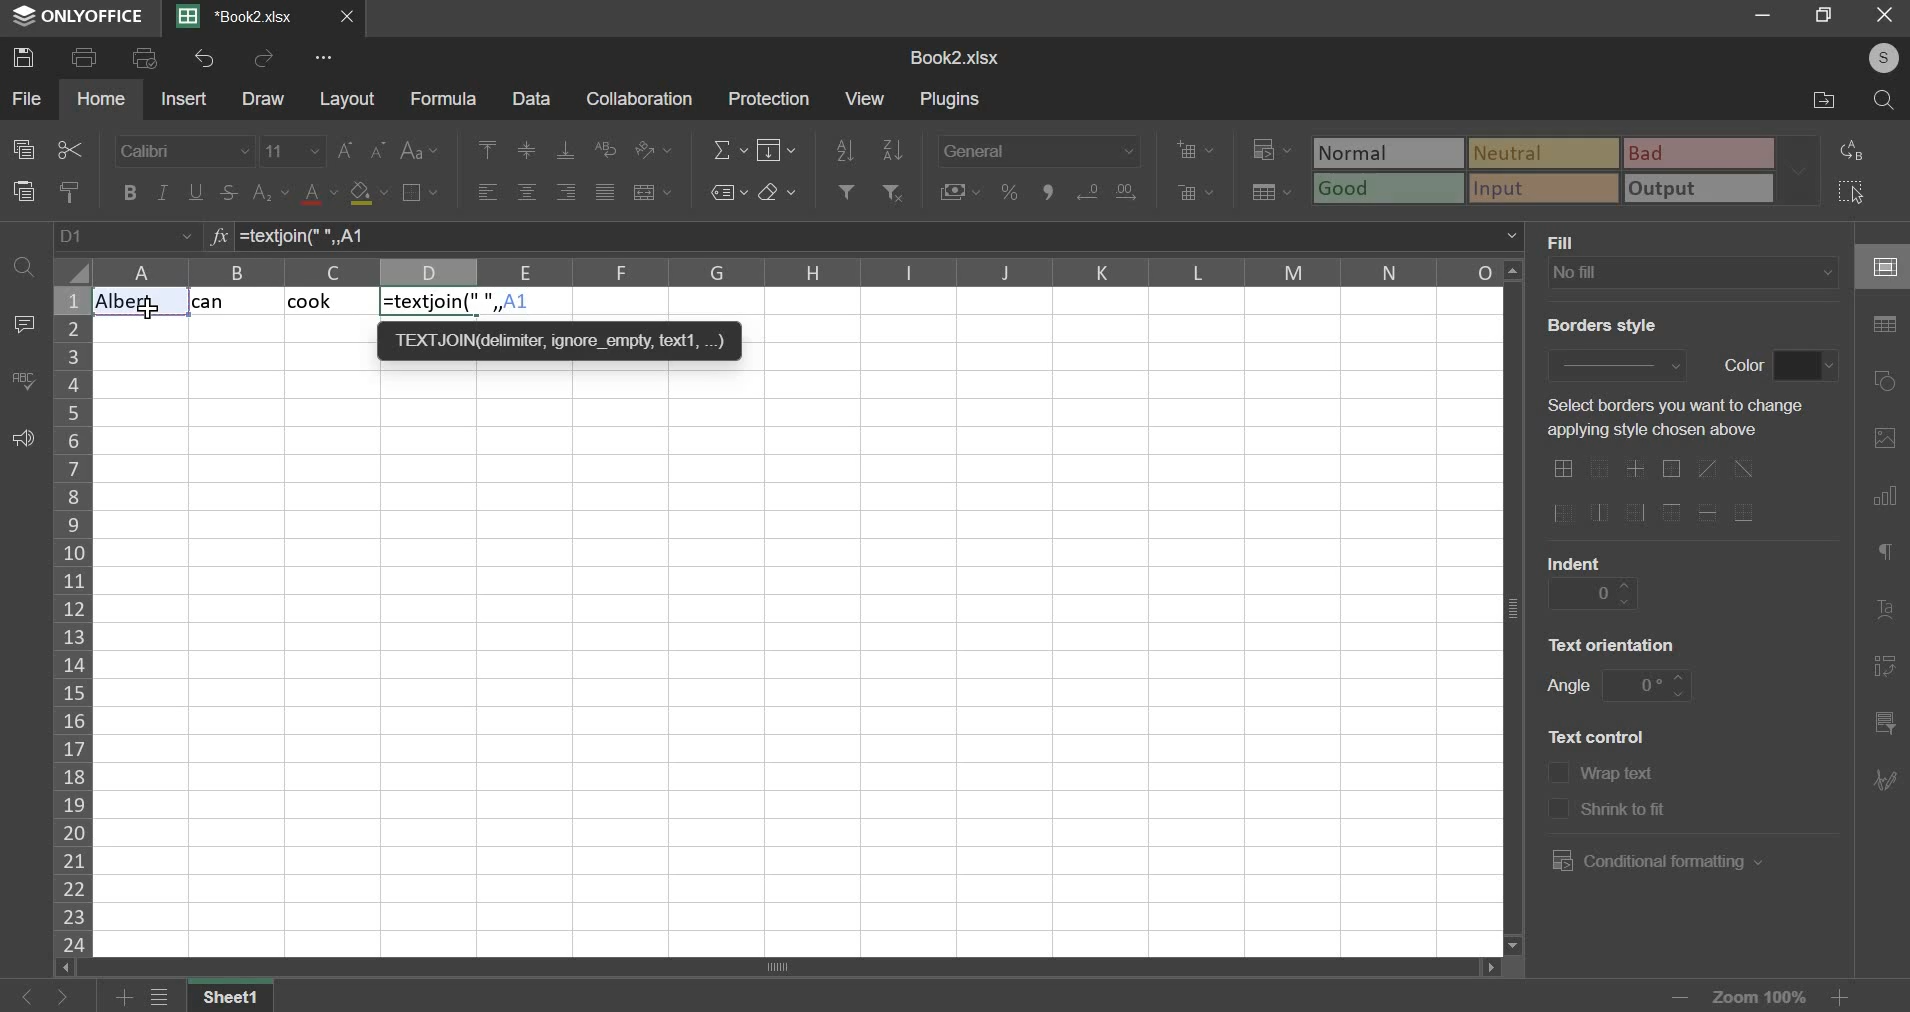  What do you see at coordinates (864, 97) in the screenshot?
I see `view` at bounding box center [864, 97].